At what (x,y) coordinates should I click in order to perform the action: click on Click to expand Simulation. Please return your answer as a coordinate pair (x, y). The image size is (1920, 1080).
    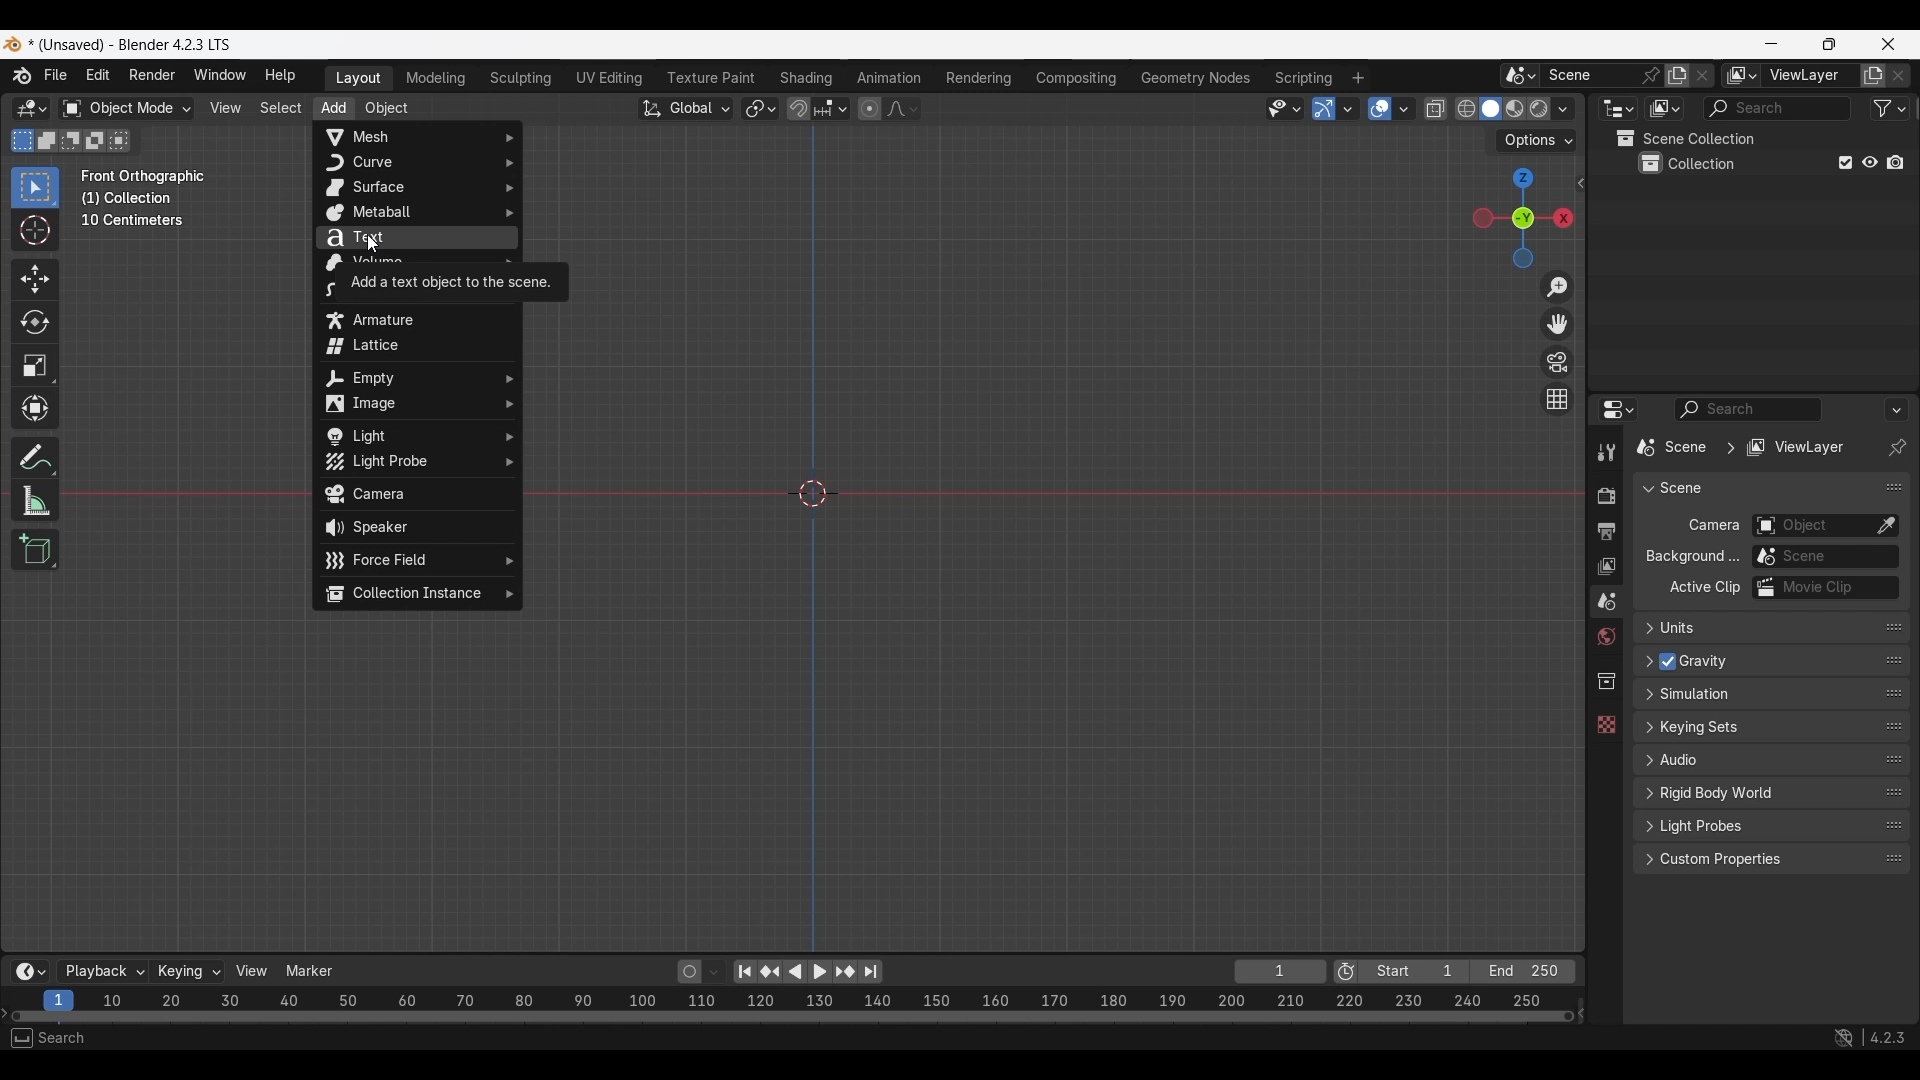
    Looking at the image, I should click on (1756, 694).